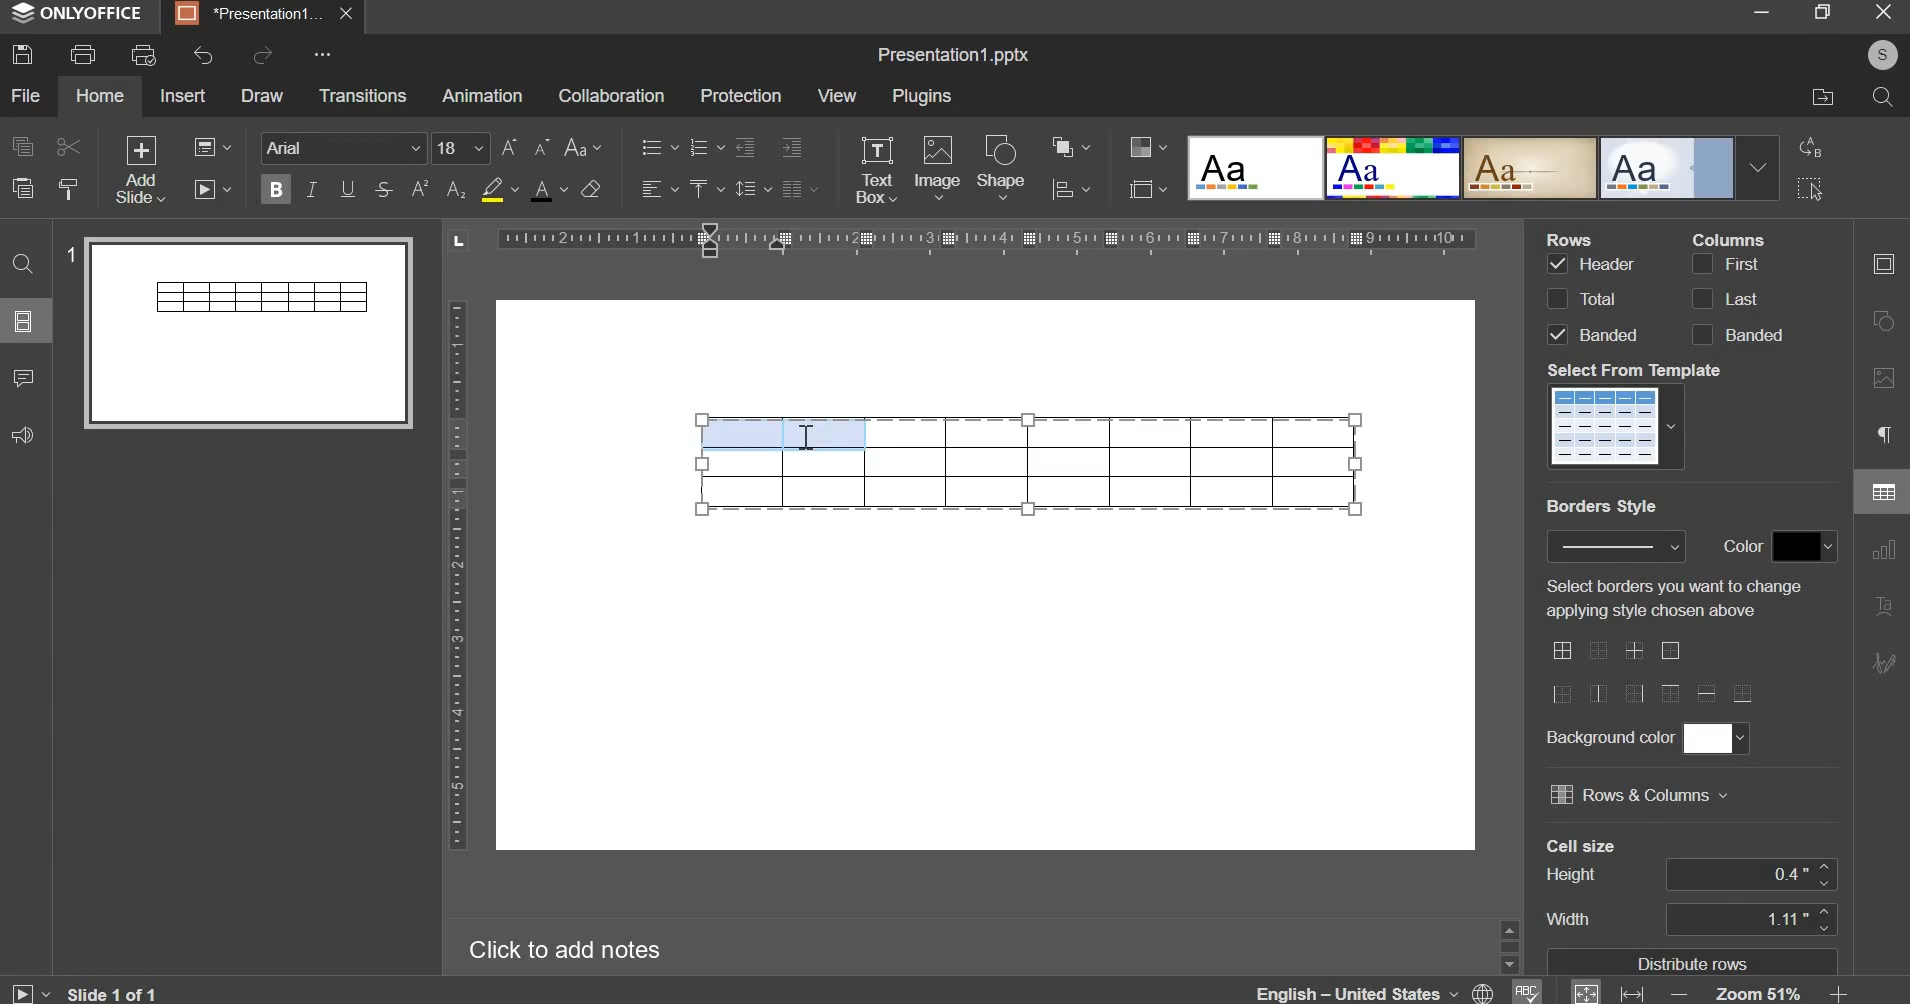 The height and width of the screenshot is (1004, 1910). Describe the element at coordinates (1696, 962) in the screenshot. I see `Distribute rows` at that location.